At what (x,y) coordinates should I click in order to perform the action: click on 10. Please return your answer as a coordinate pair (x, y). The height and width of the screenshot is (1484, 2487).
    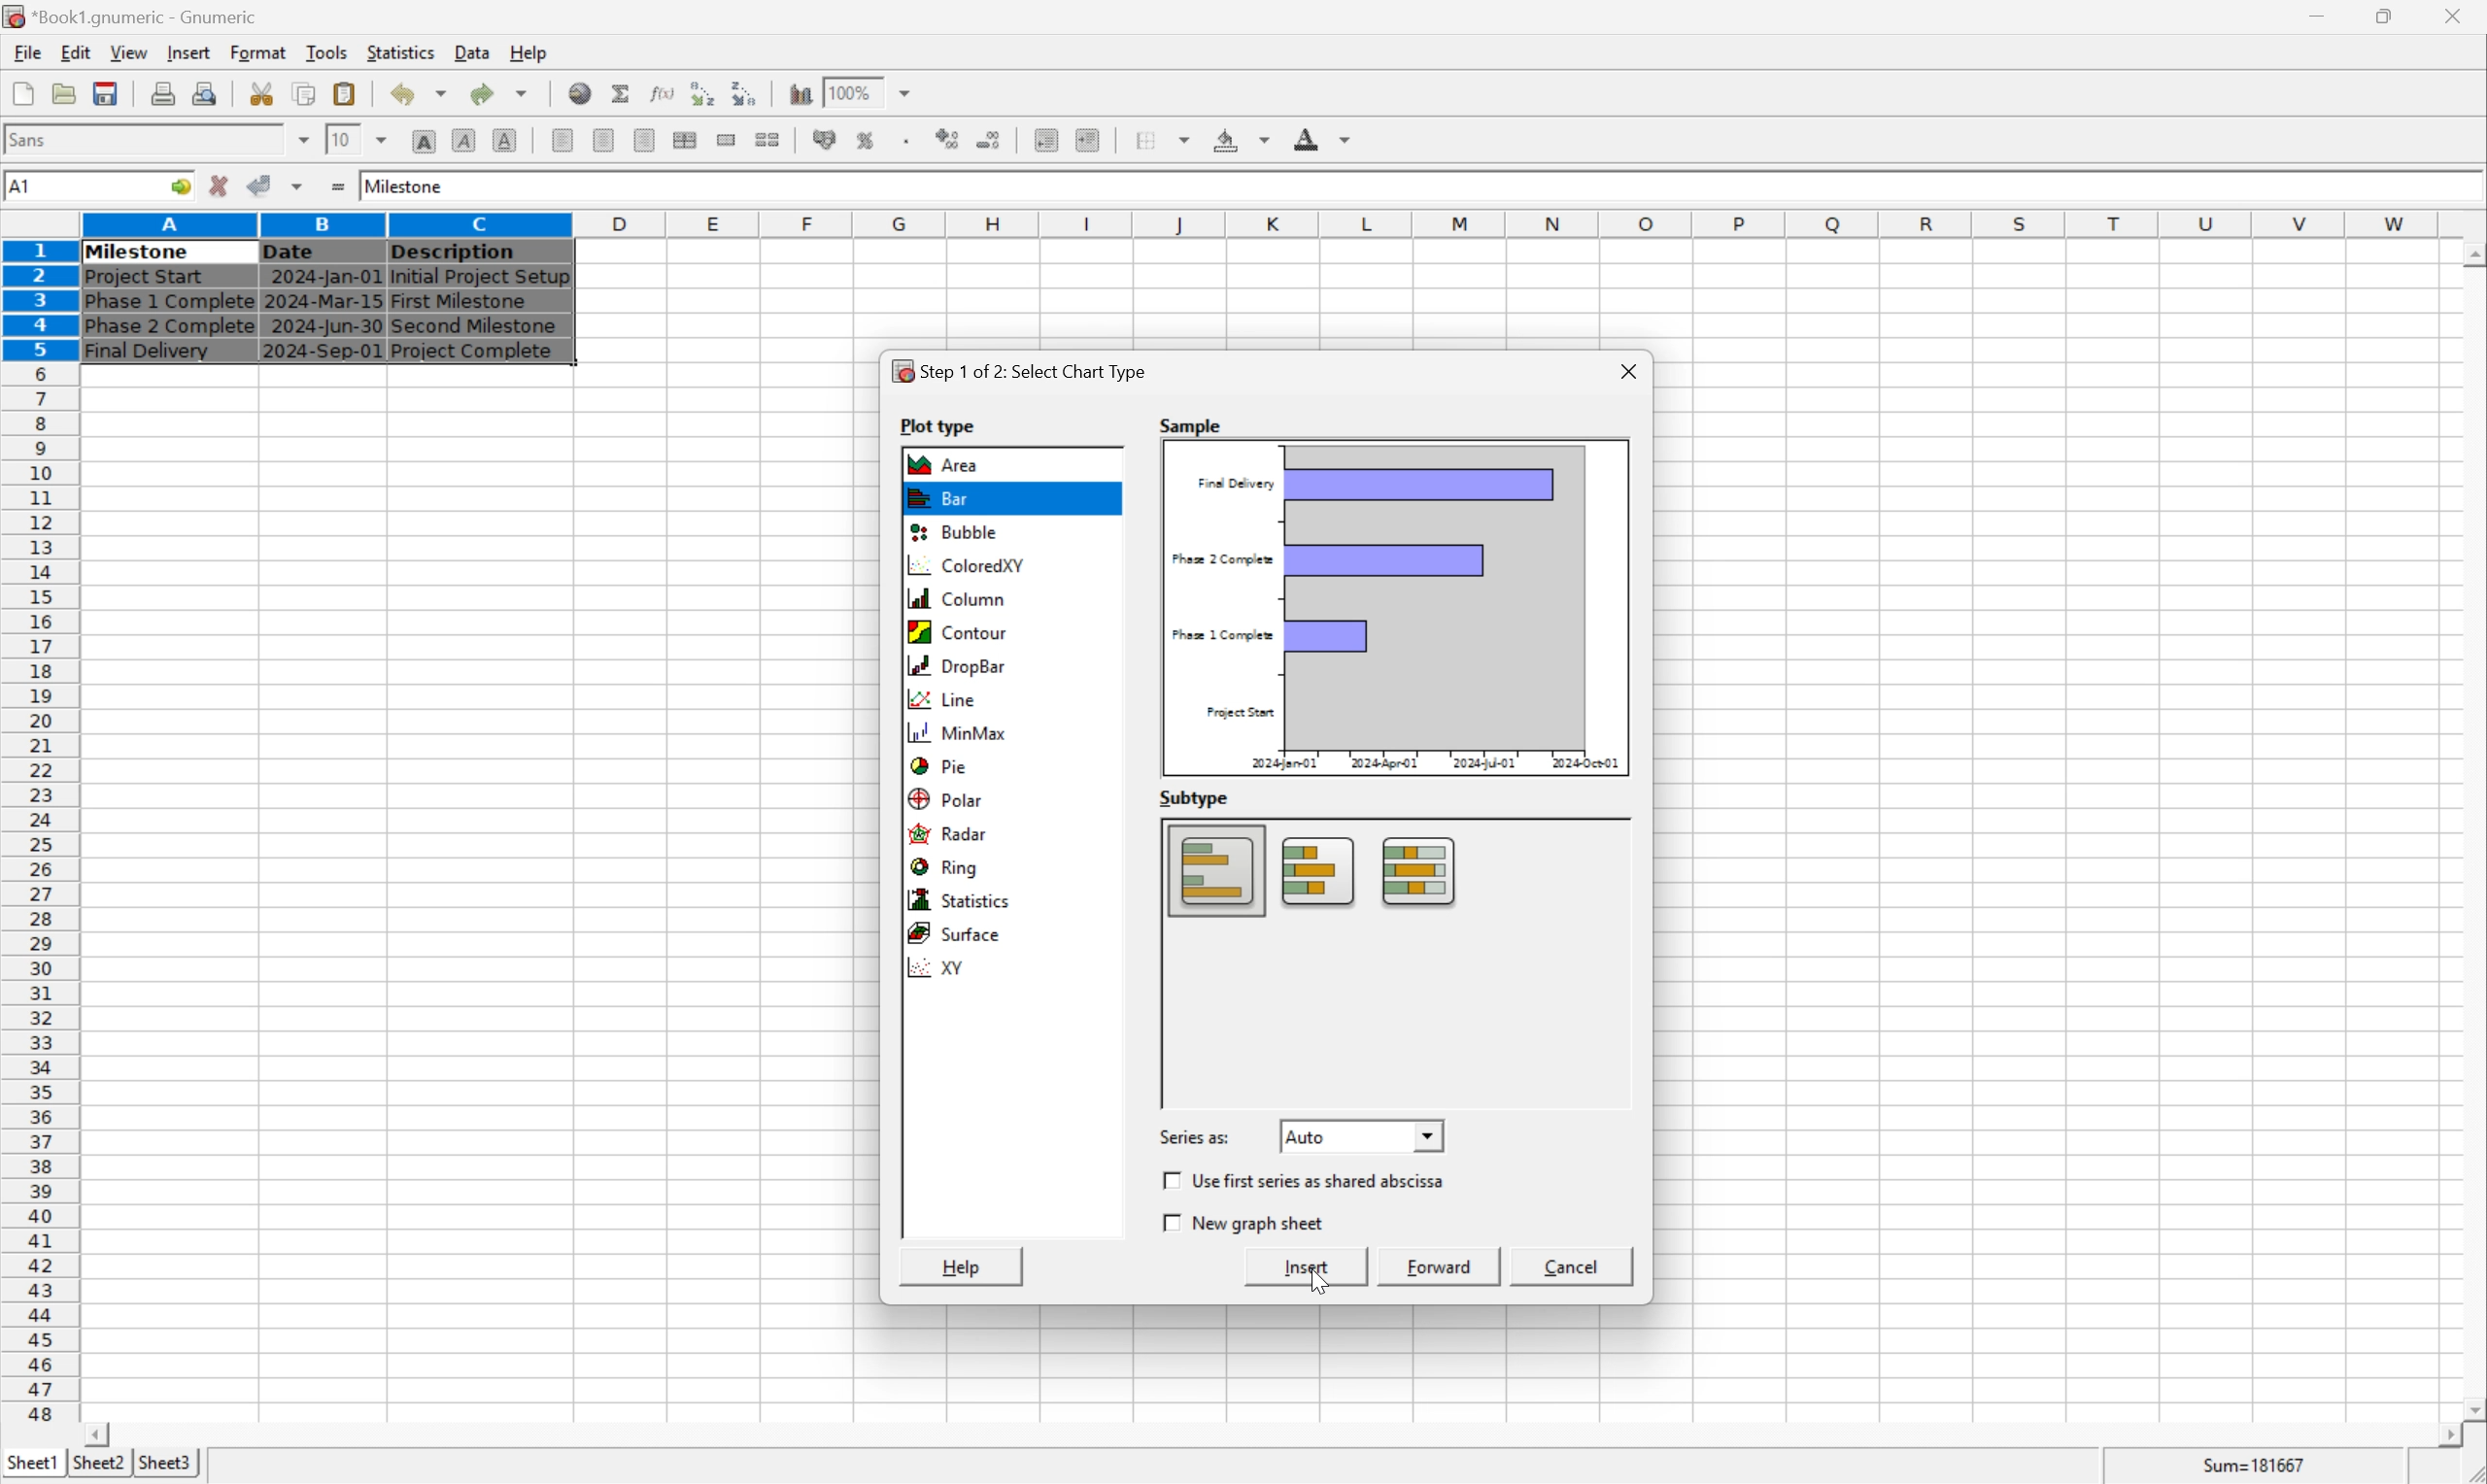
    Looking at the image, I should click on (339, 139).